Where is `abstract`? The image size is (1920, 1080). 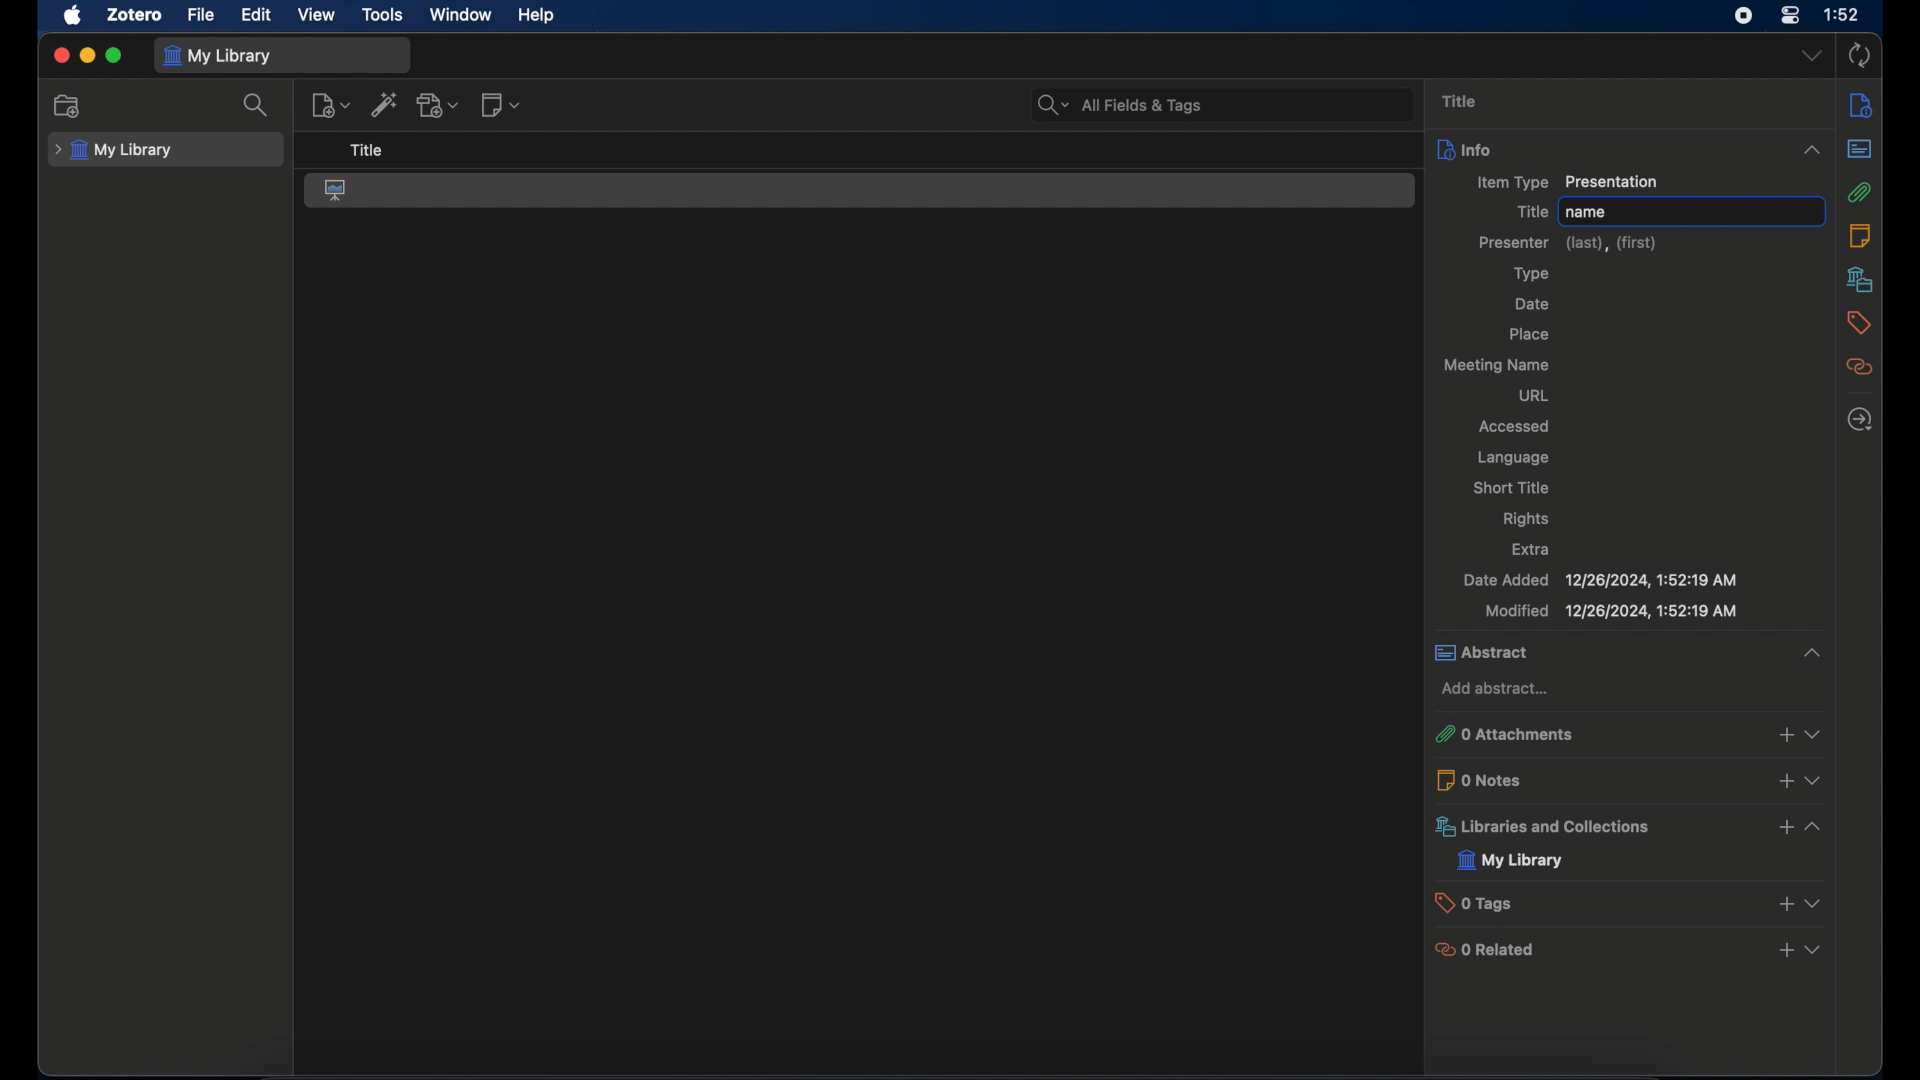
abstract is located at coordinates (1633, 653).